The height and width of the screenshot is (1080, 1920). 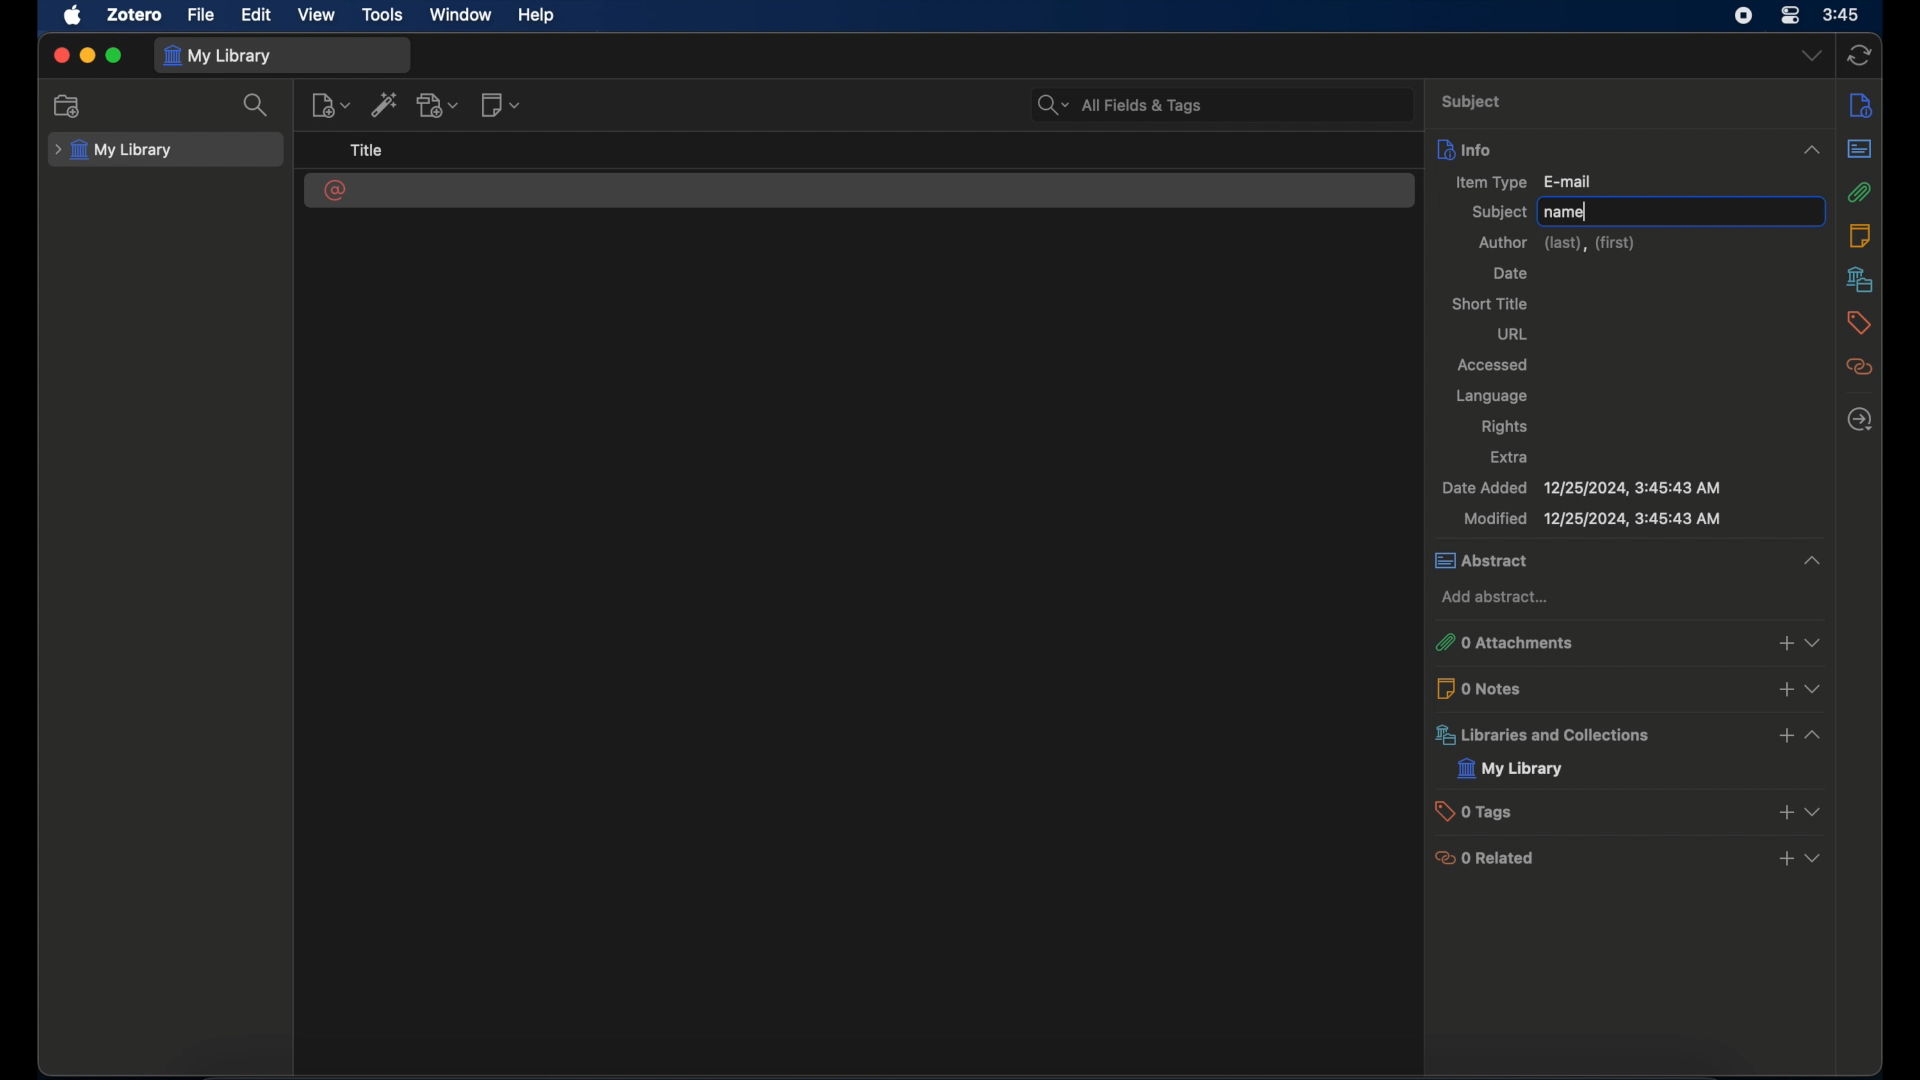 I want to click on libraries, so click(x=1858, y=279).